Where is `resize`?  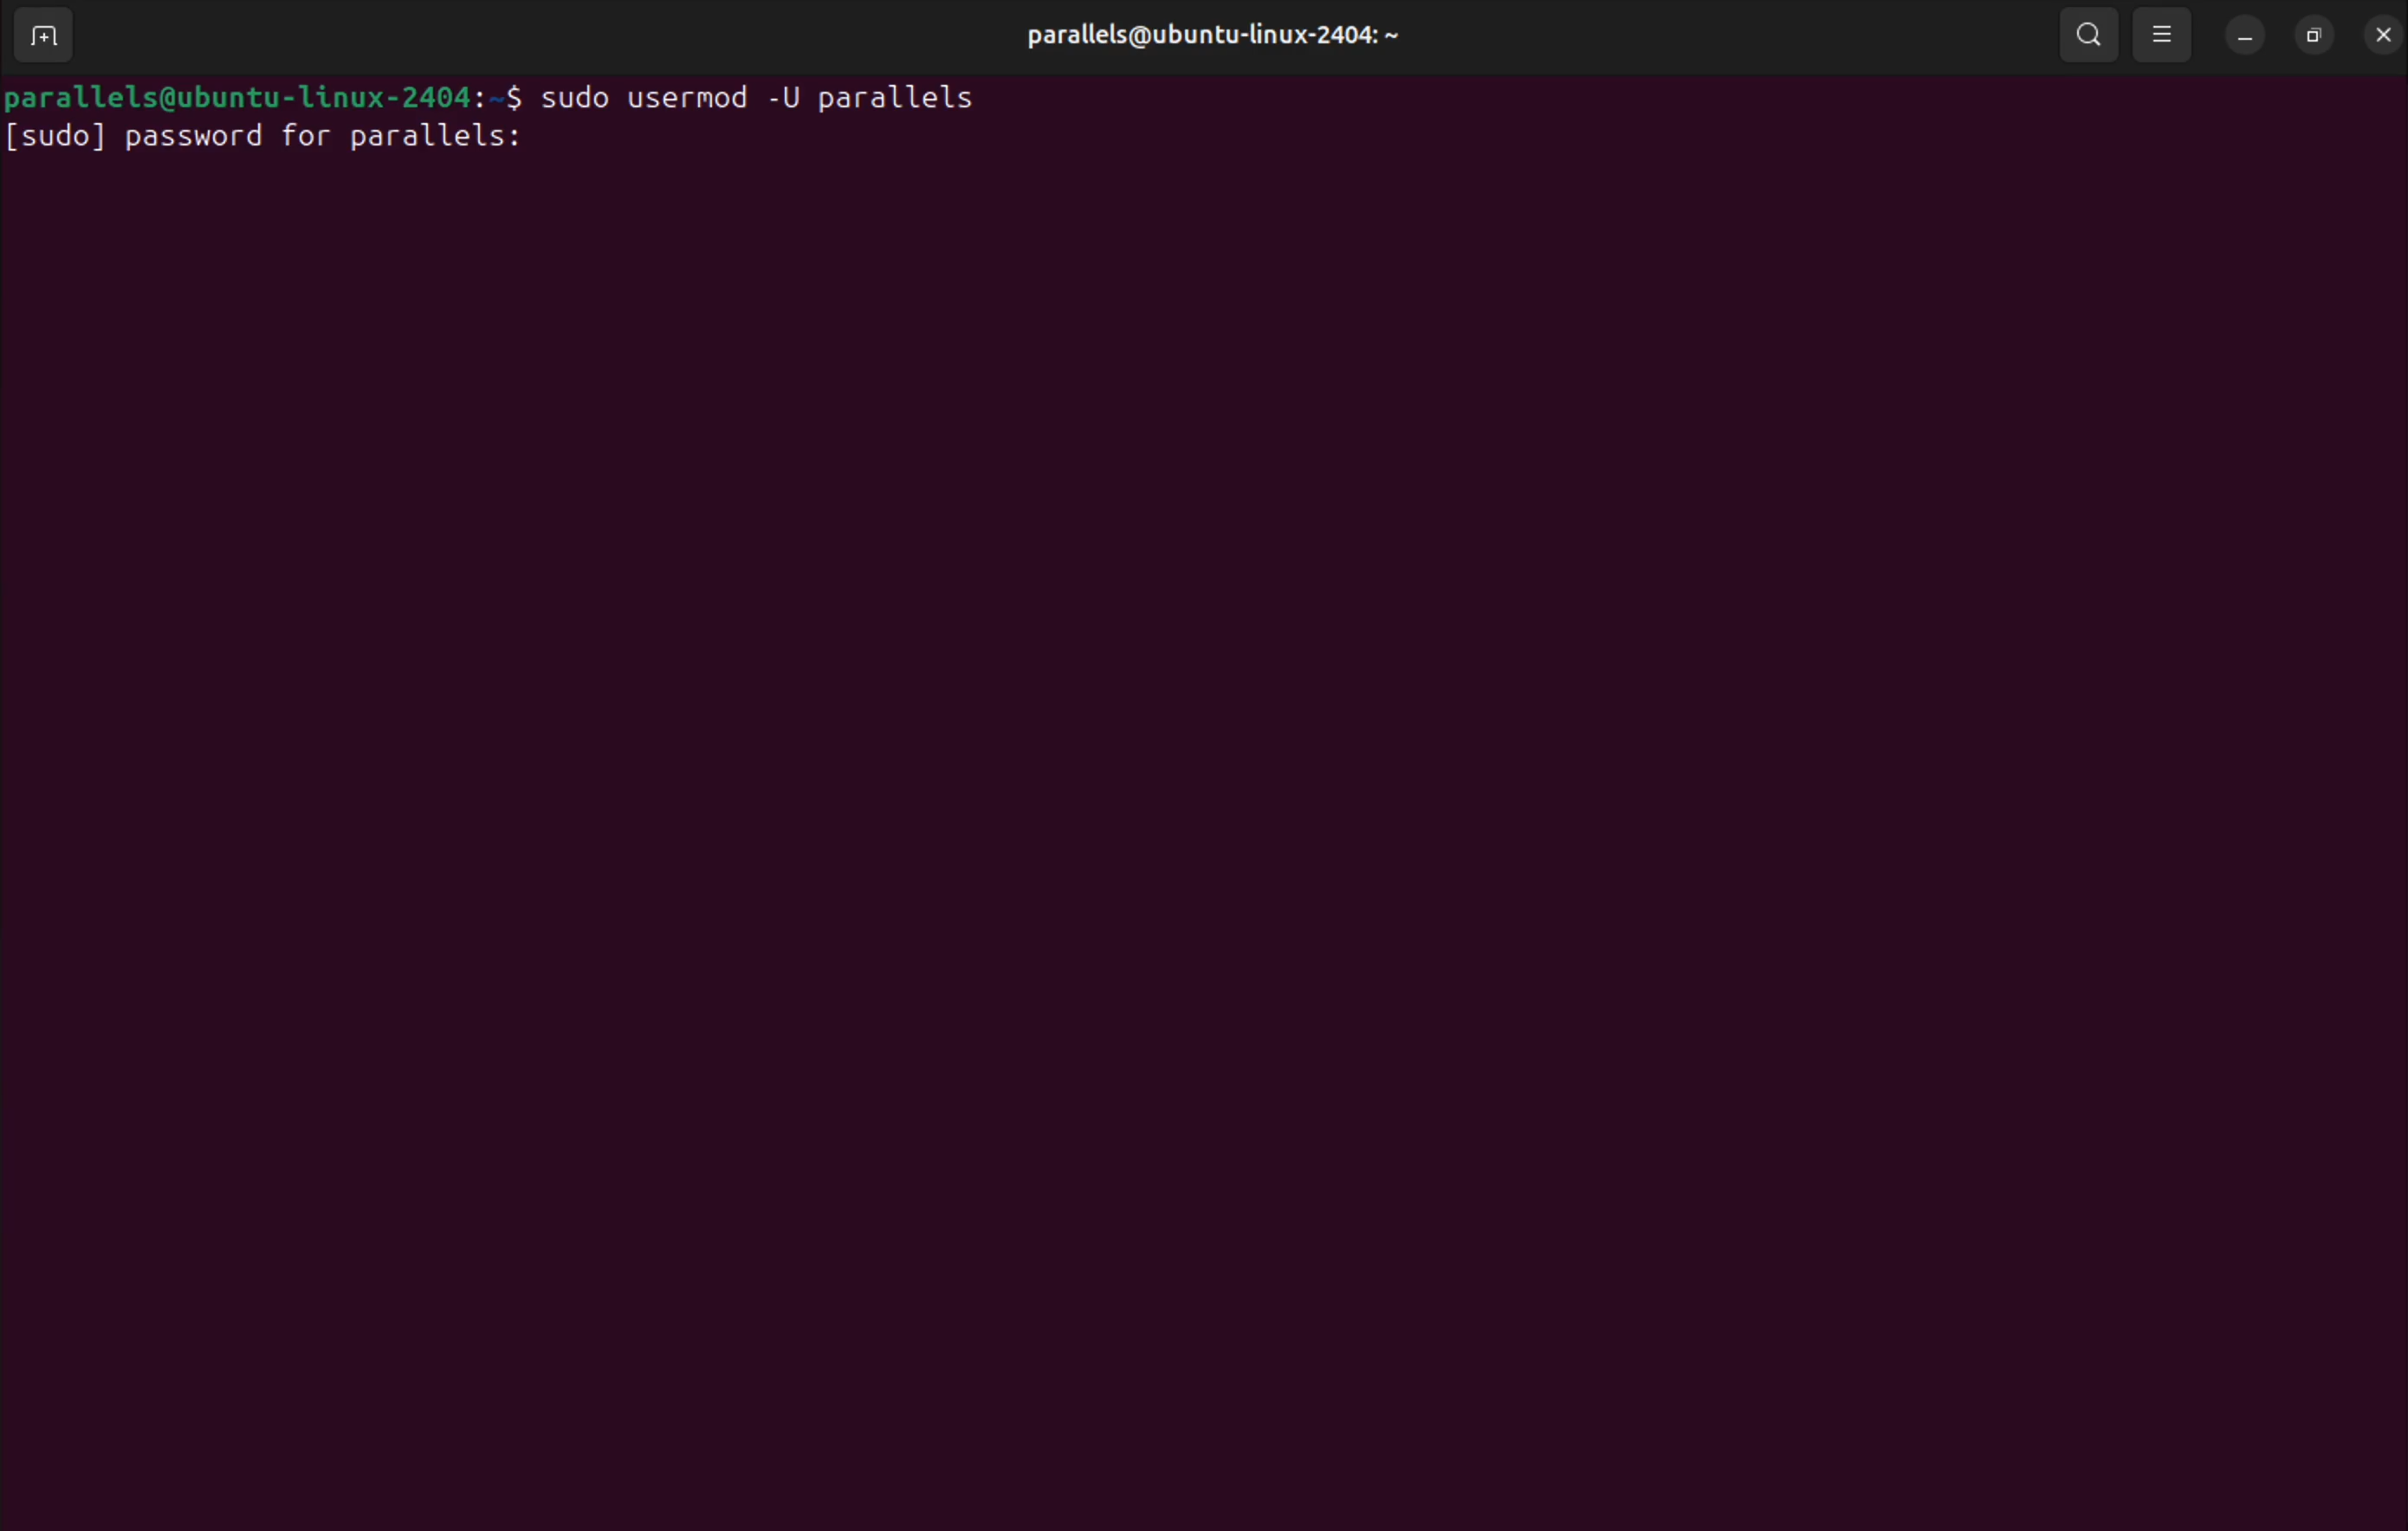
resize is located at coordinates (2311, 32).